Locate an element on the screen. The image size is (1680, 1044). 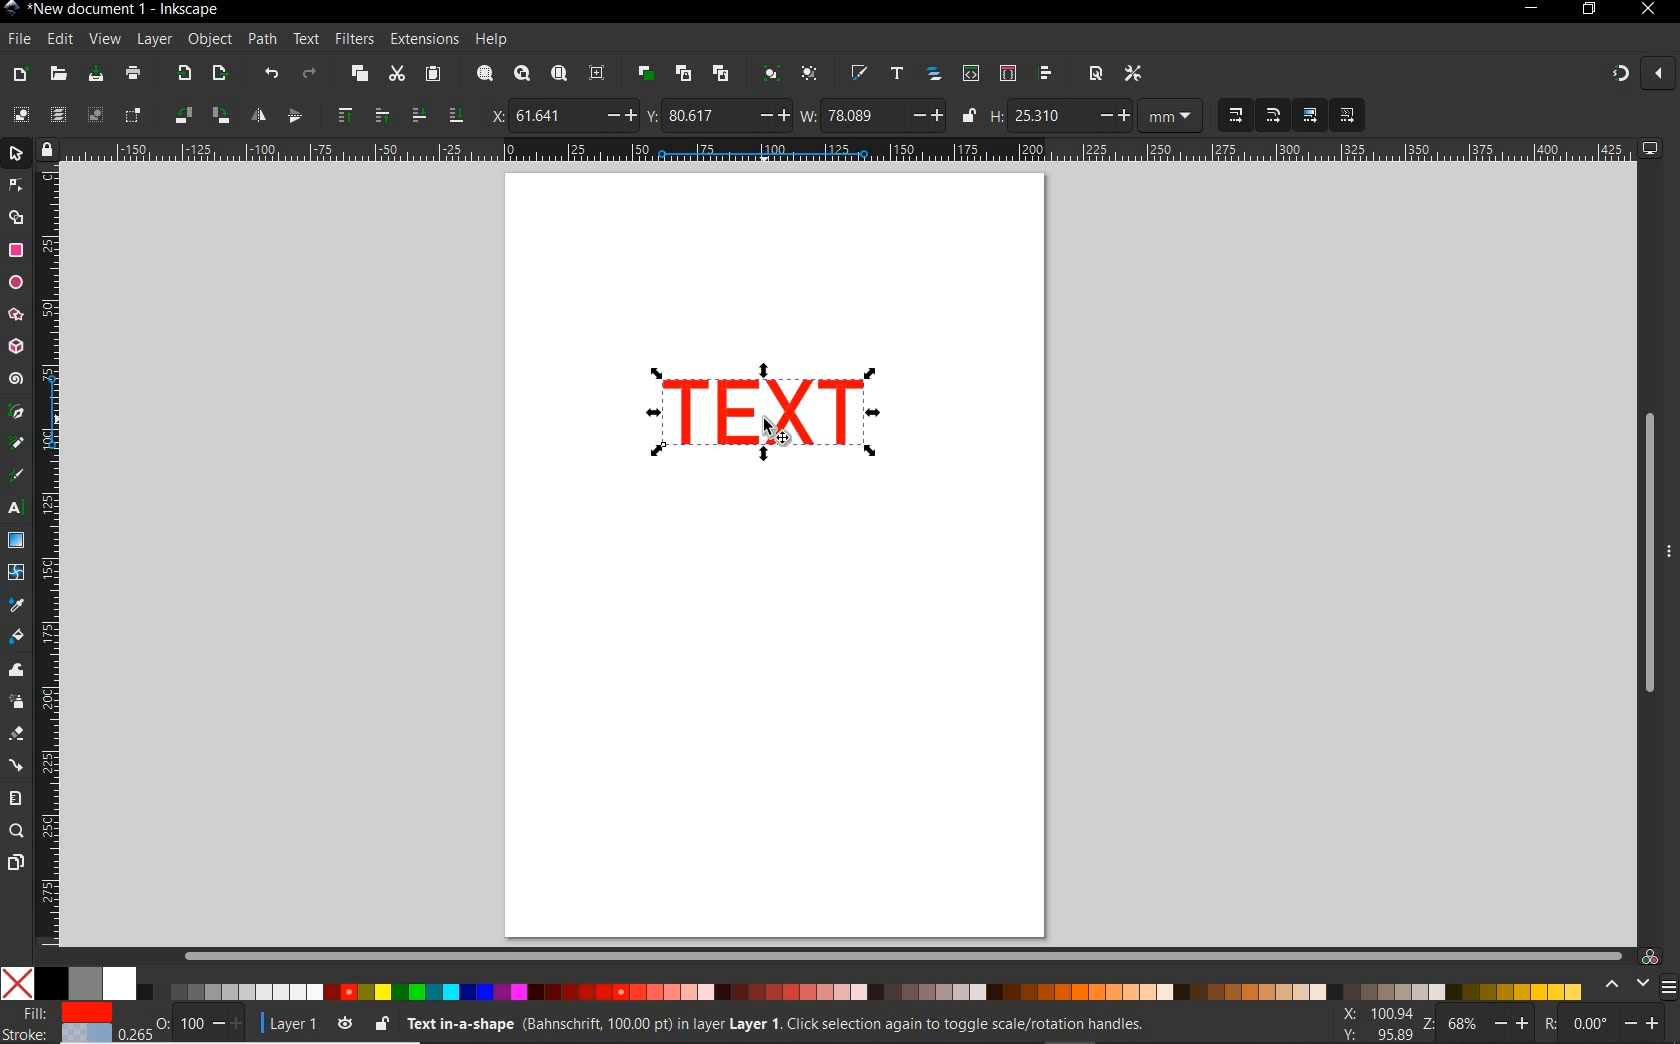
MOVE PATTERNS is located at coordinates (1346, 116).